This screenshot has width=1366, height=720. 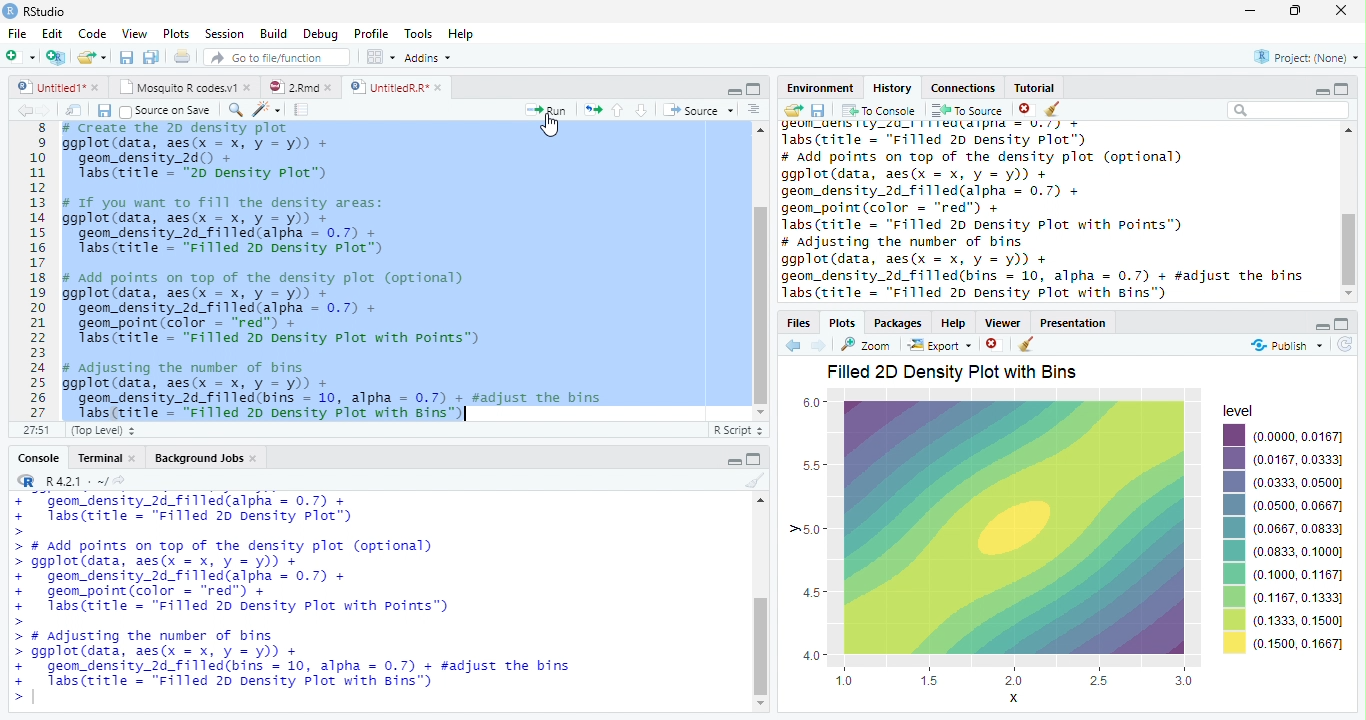 I want to click on Help, so click(x=953, y=325).